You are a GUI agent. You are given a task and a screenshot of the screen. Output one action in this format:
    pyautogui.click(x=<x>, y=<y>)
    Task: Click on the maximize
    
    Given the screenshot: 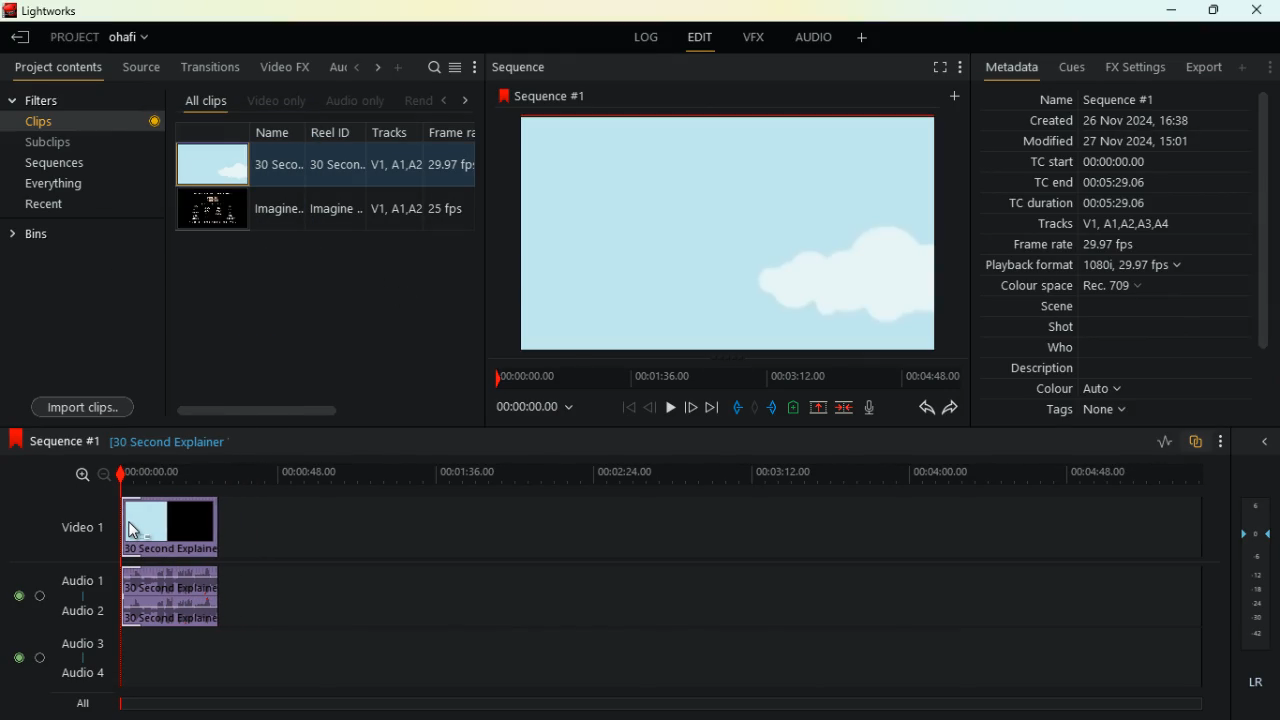 What is the action you would take?
    pyautogui.click(x=1211, y=11)
    